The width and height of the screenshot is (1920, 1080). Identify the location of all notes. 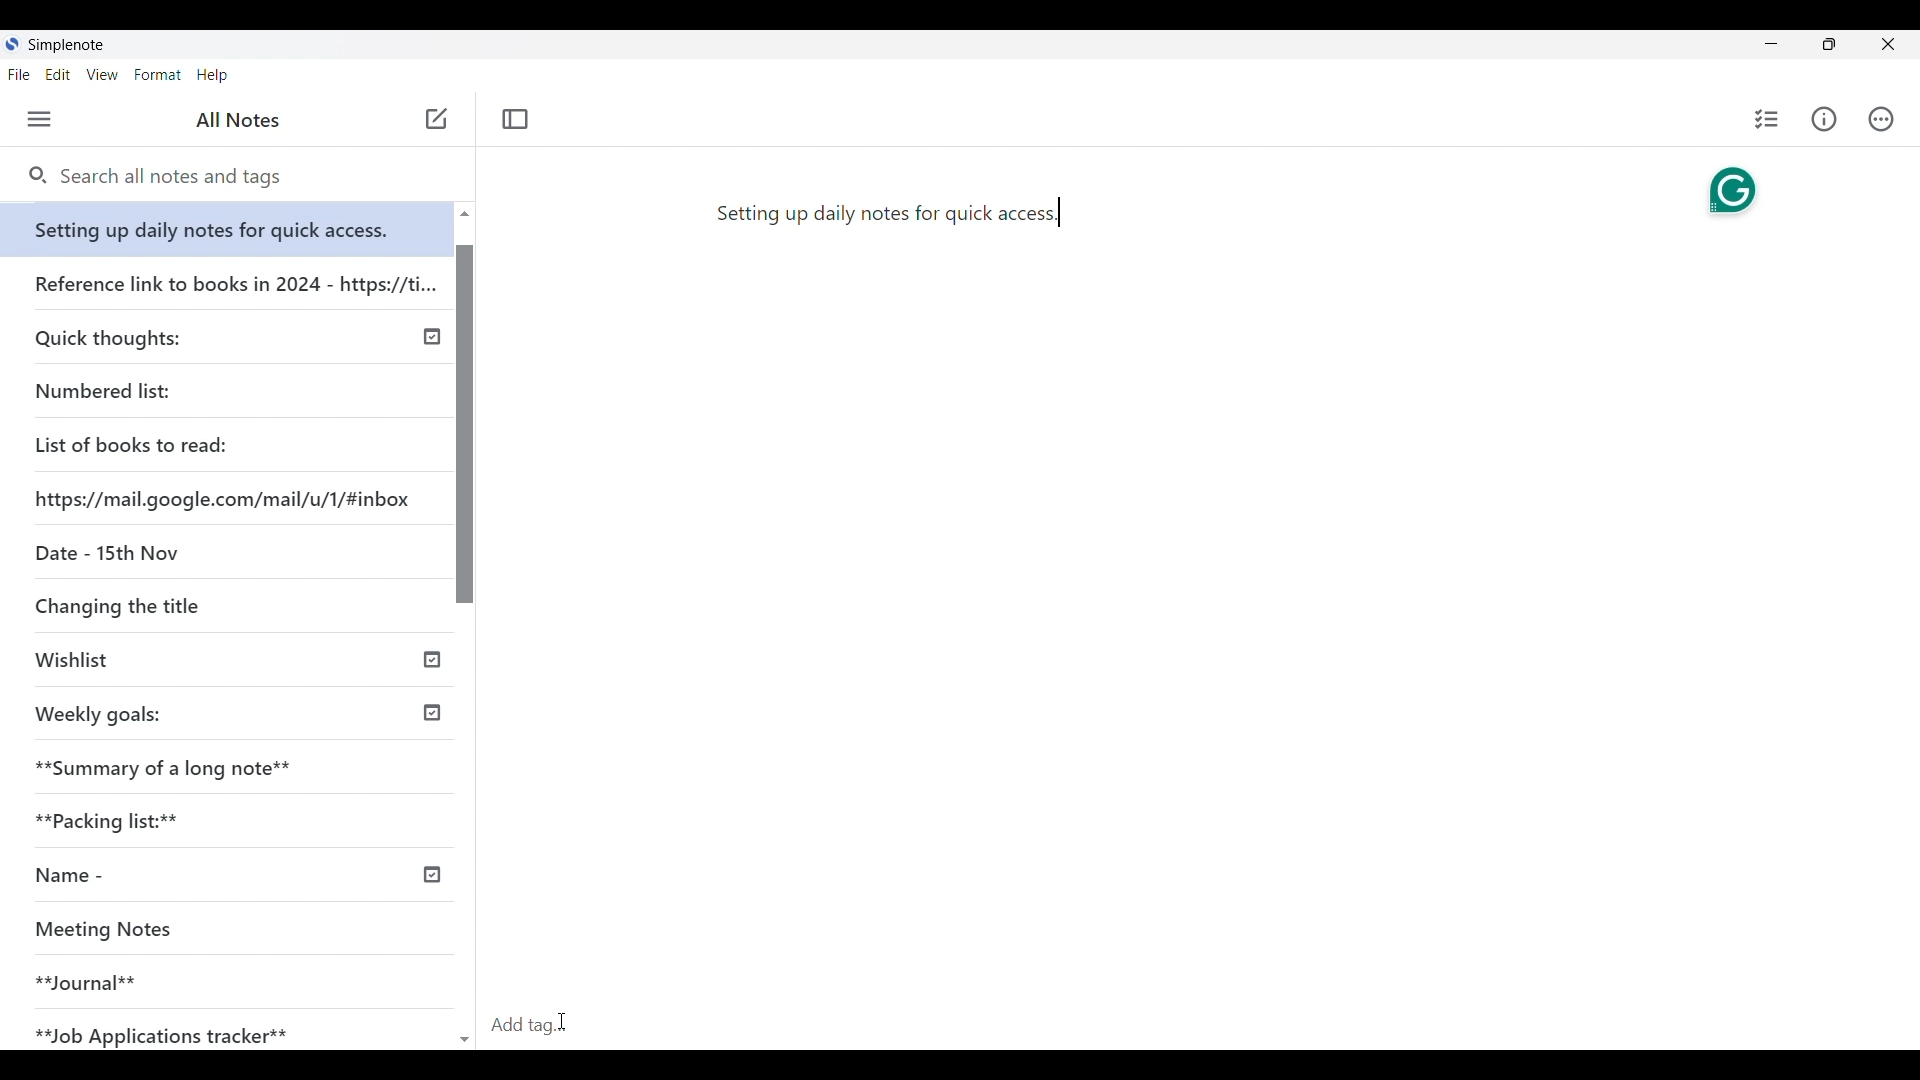
(238, 120).